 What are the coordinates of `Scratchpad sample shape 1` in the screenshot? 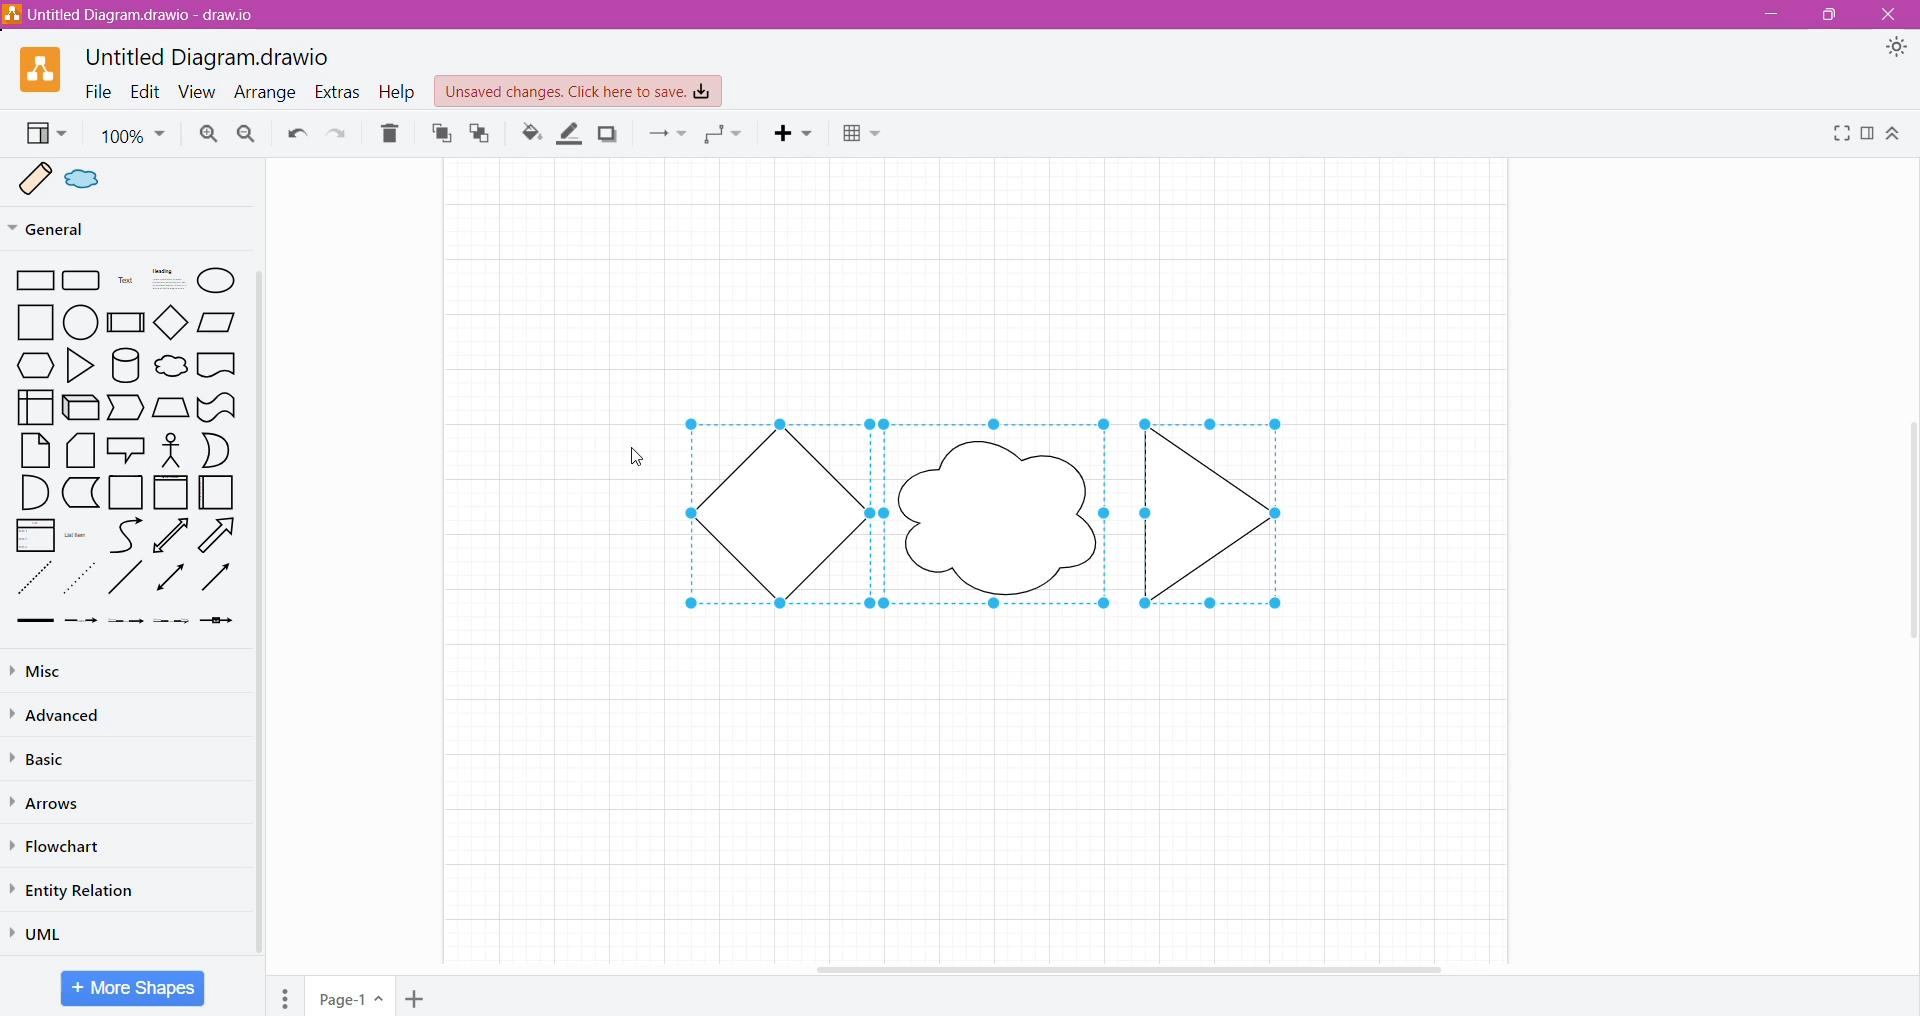 It's located at (30, 180).